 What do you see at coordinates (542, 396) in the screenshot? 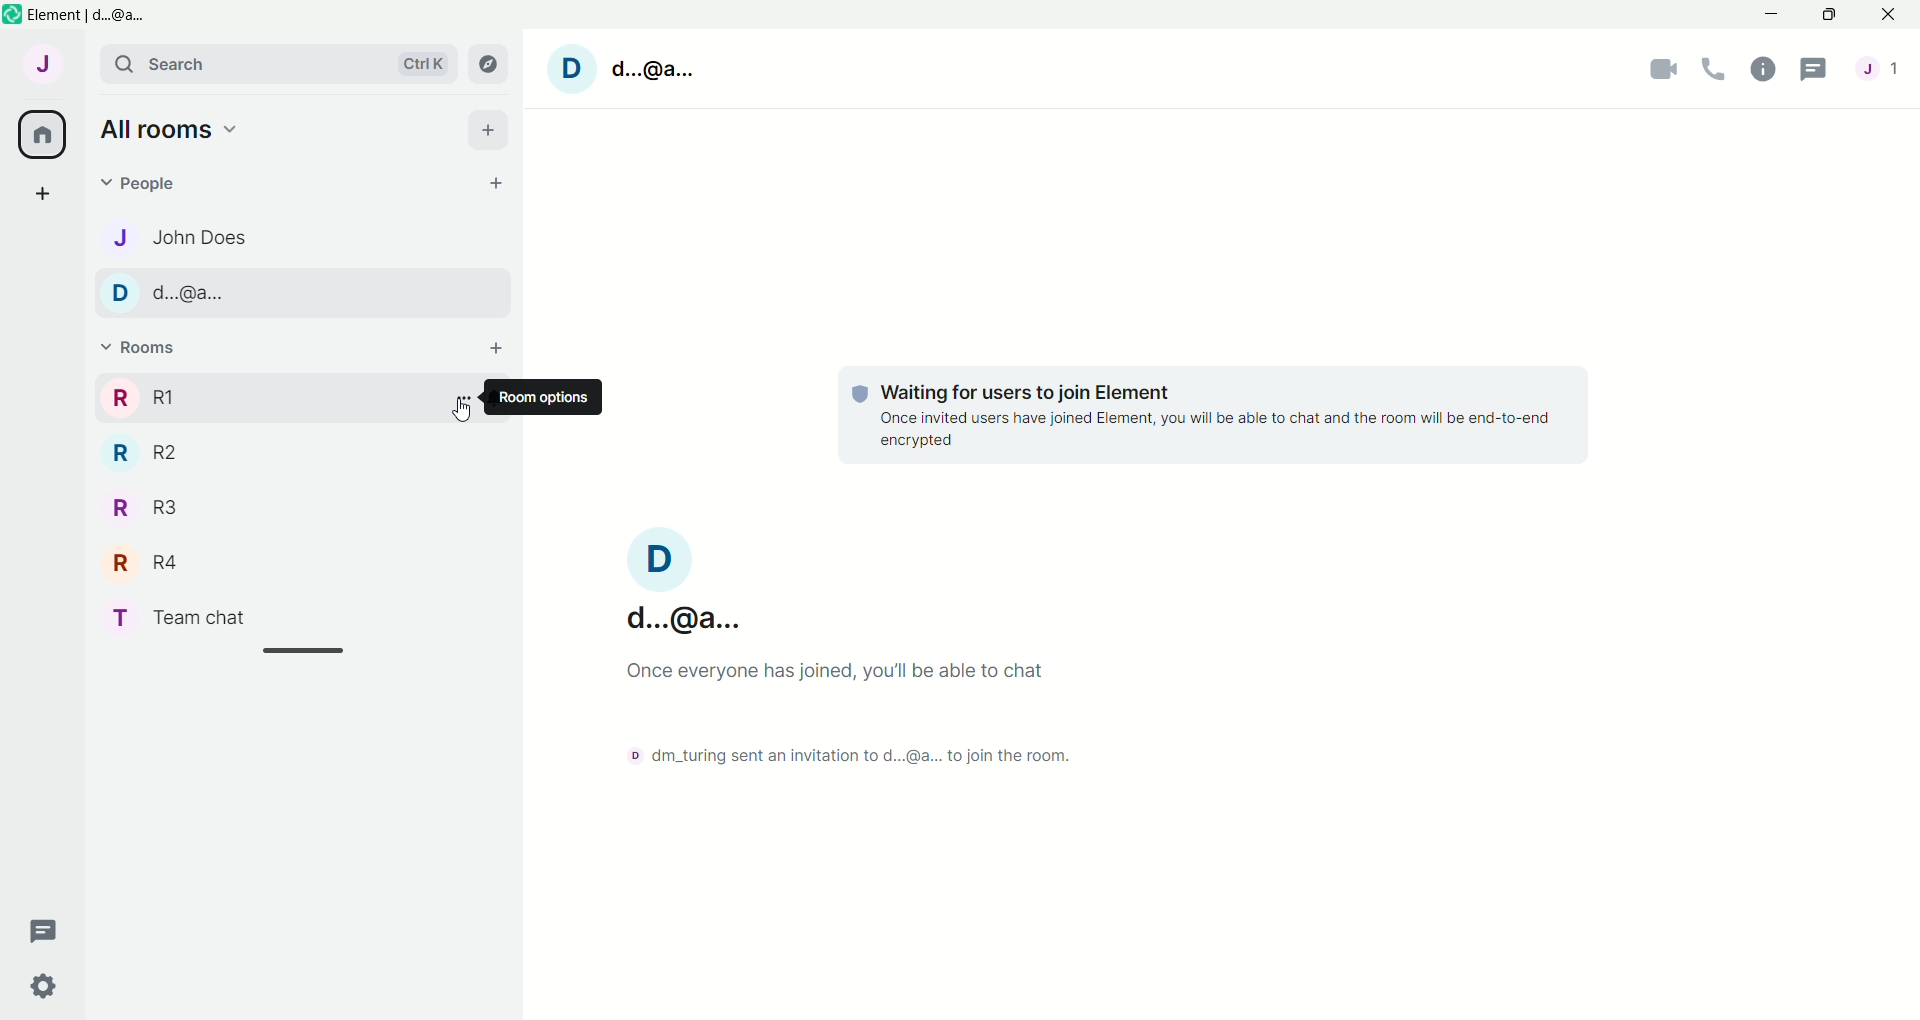
I see `Room options |` at bounding box center [542, 396].